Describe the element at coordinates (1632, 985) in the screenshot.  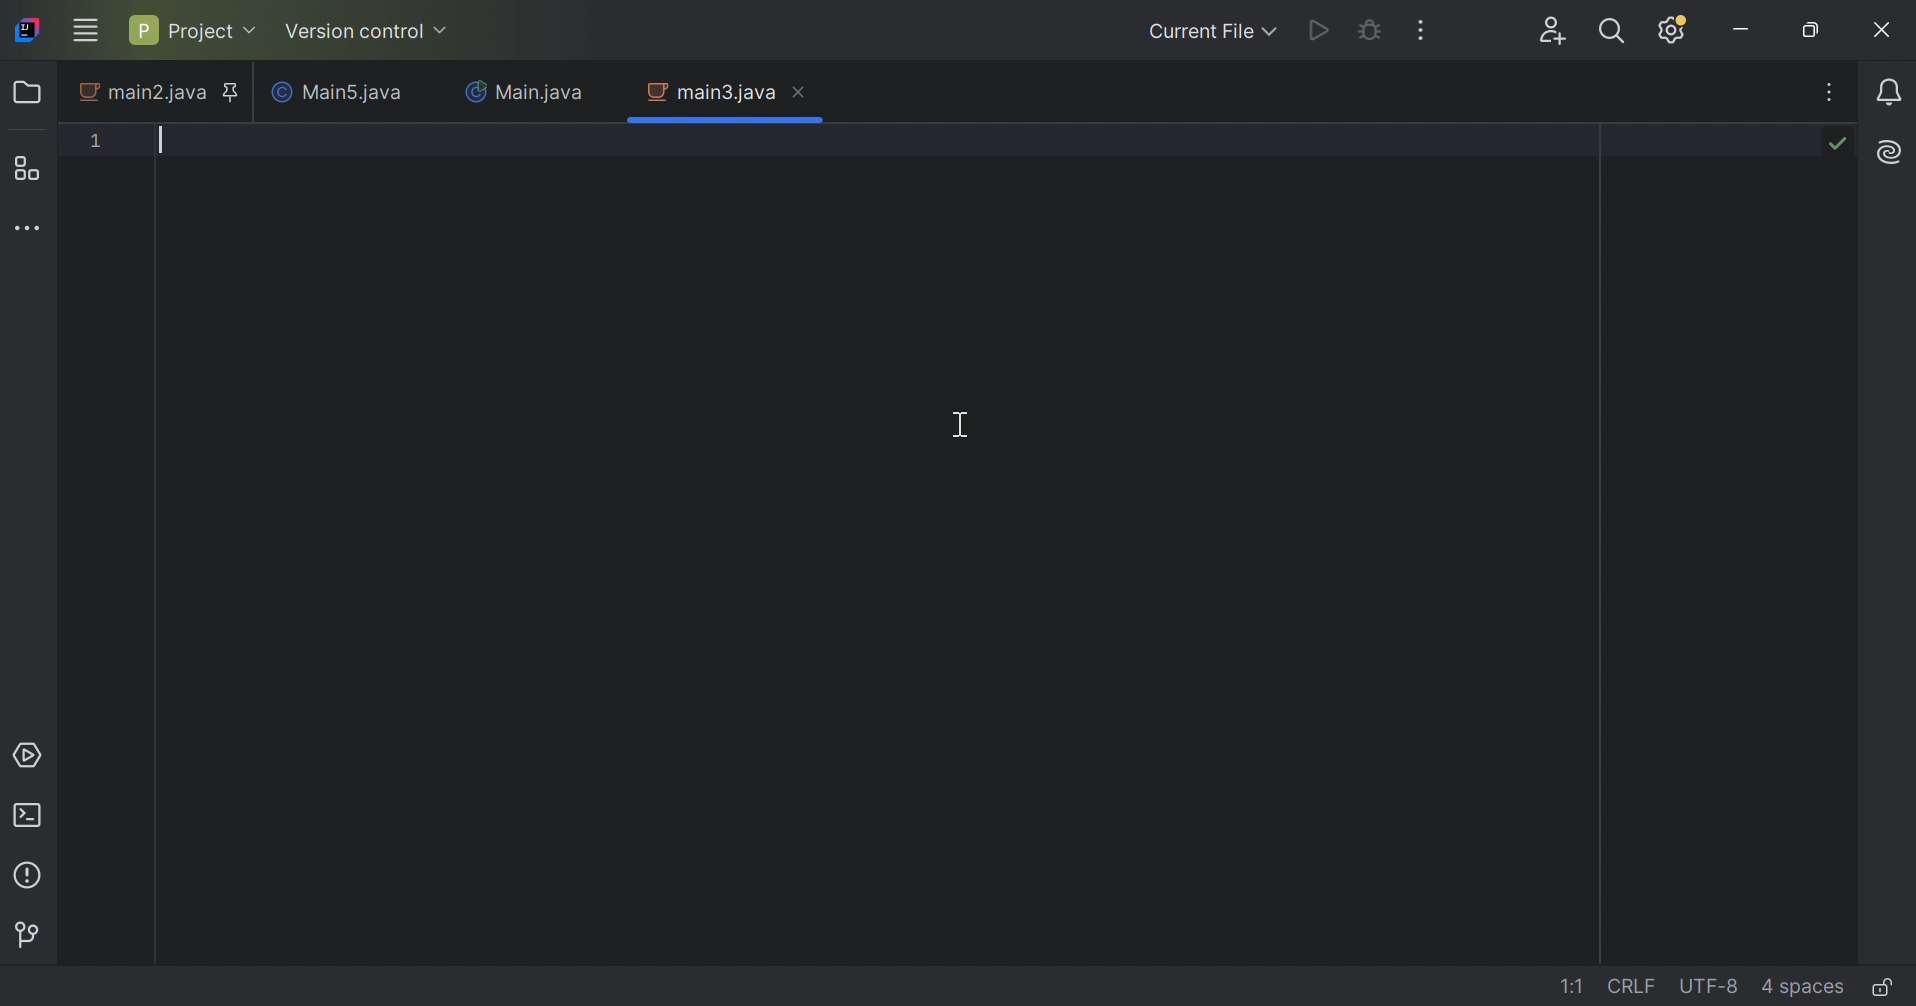
I see `line separation: \r\n` at that location.